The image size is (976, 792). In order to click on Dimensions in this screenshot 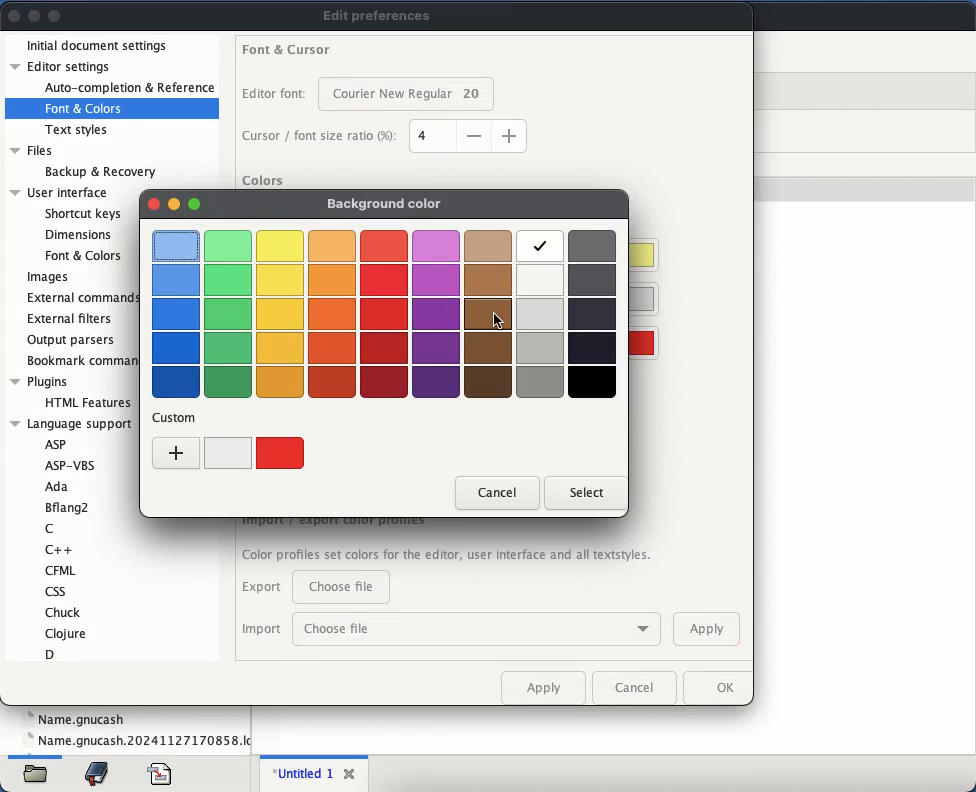, I will do `click(77, 233)`.